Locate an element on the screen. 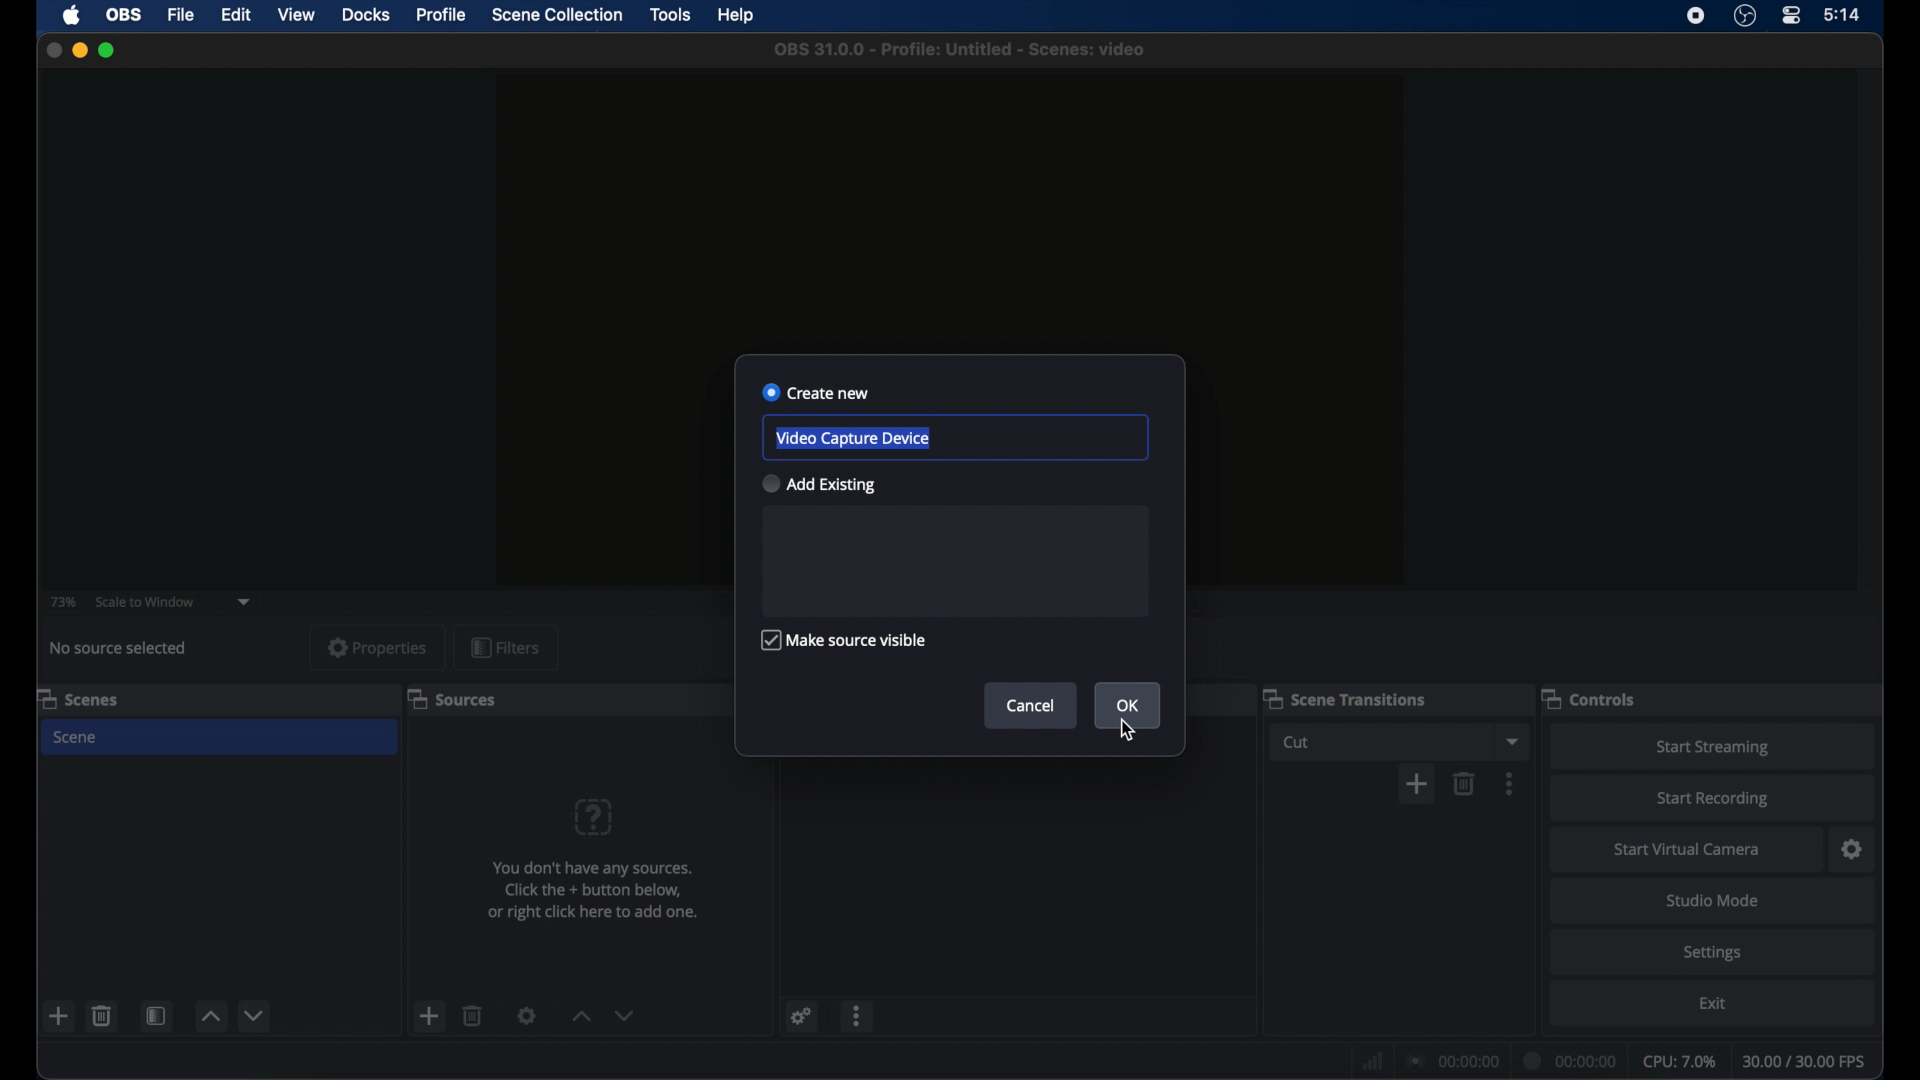 The height and width of the screenshot is (1080, 1920). increment is located at coordinates (212, 1017).